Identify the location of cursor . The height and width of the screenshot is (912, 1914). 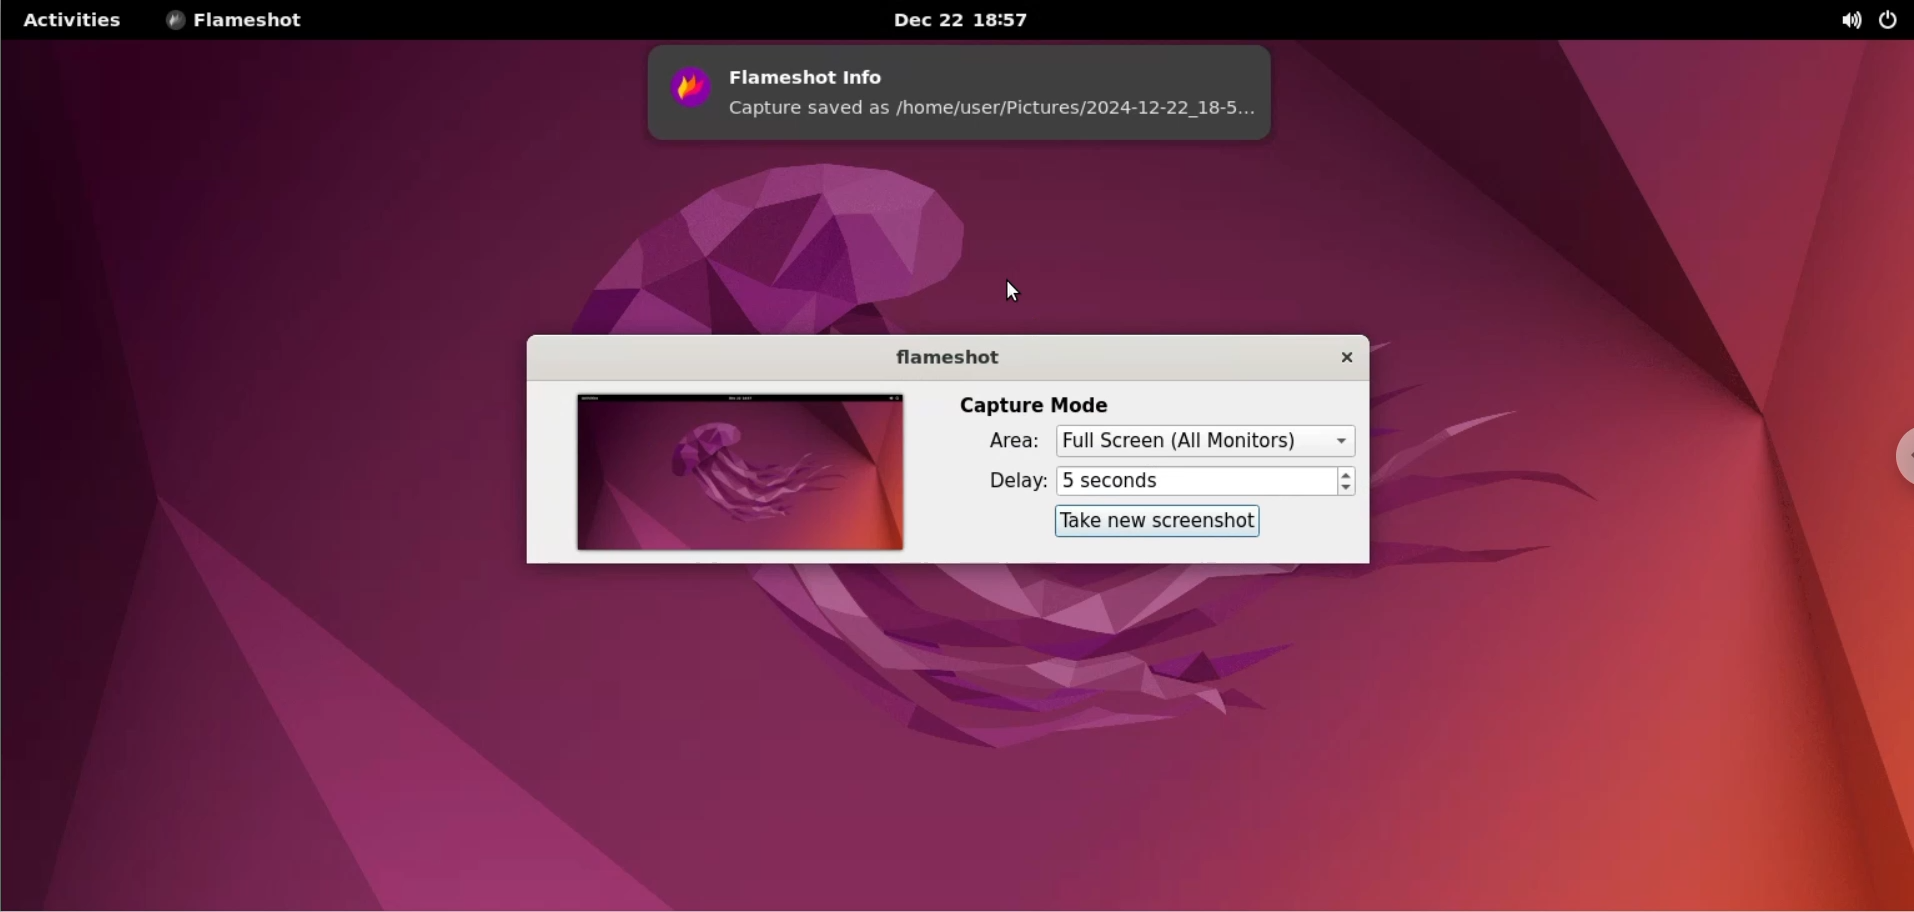
(1011, 291).